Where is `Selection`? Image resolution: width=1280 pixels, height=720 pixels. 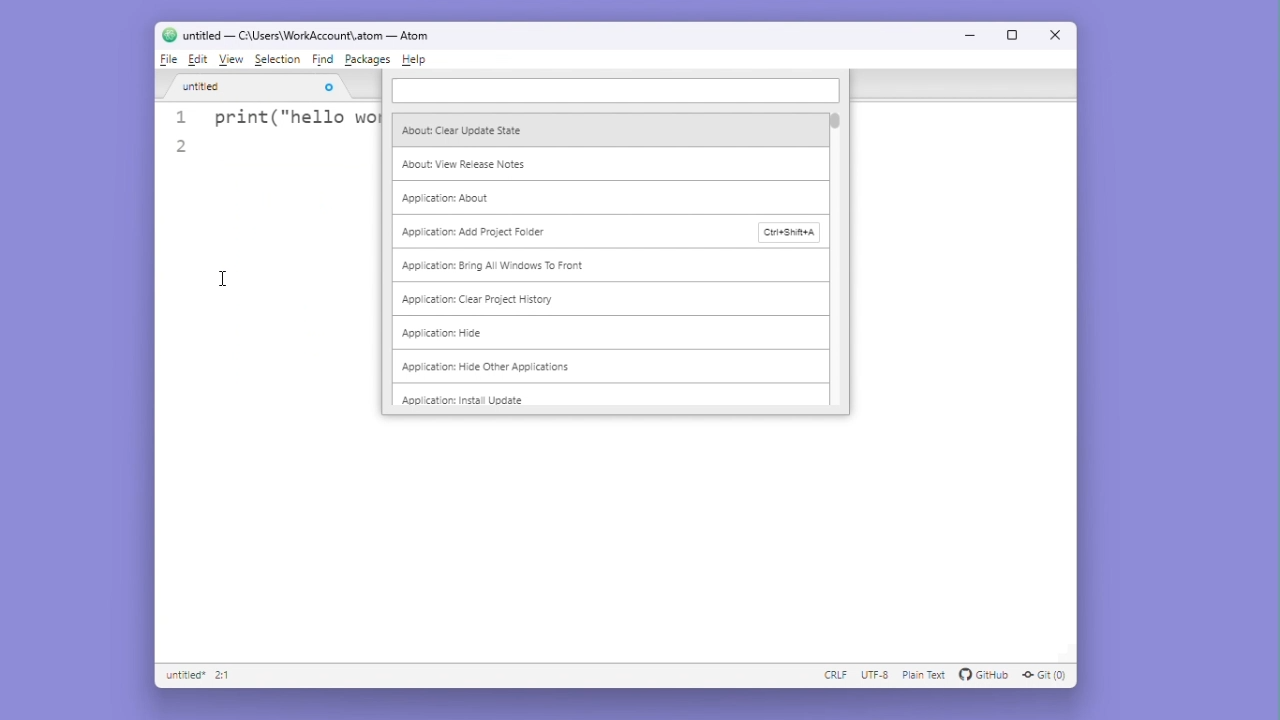
Selection is located at coordinates (280, 61).